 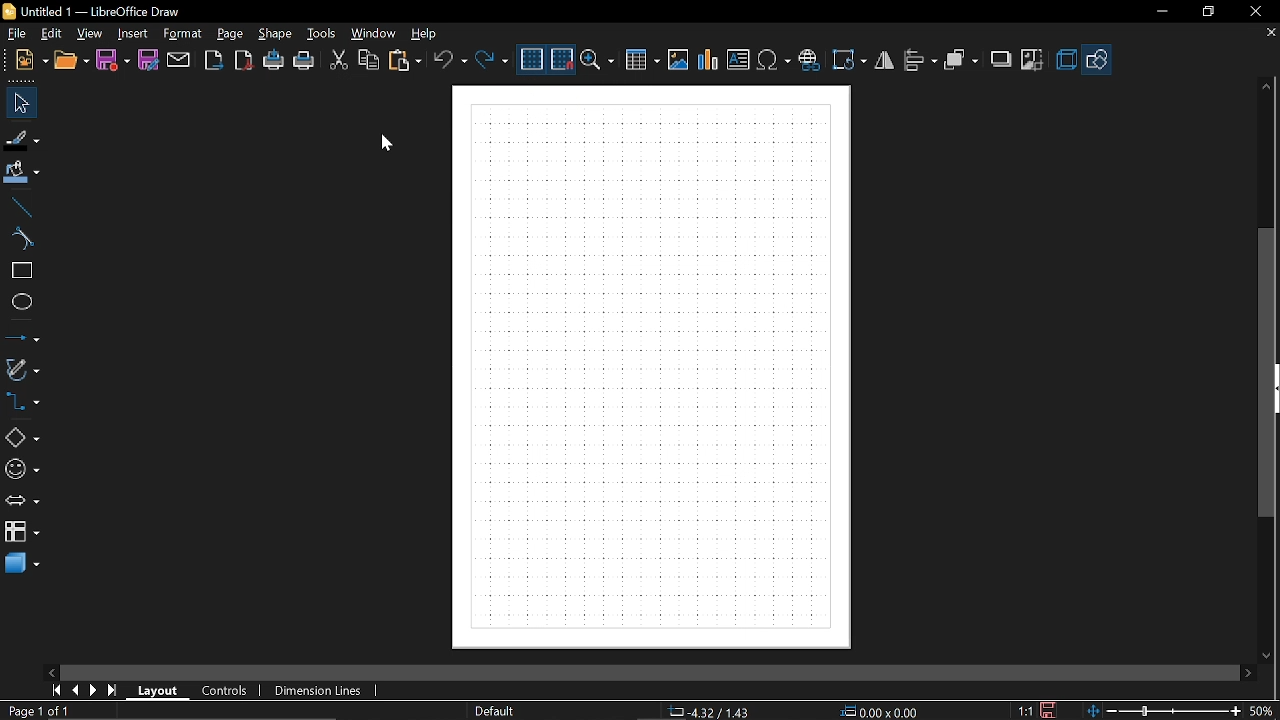 What do you see at coordinates (1026, 710) in the screenshot?
I see `1:1` at bounding box center [1026, 710].